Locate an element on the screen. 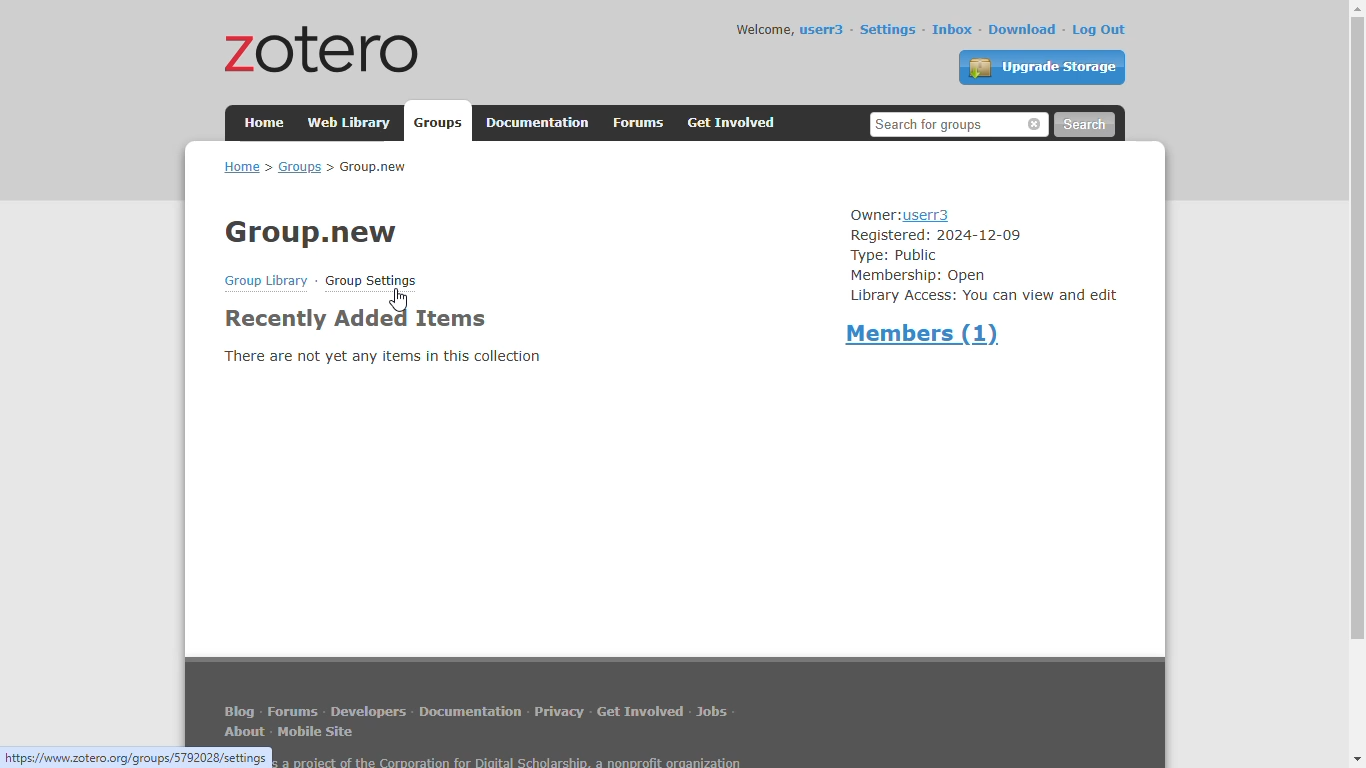  get involved is located at coordinates (639, 710).